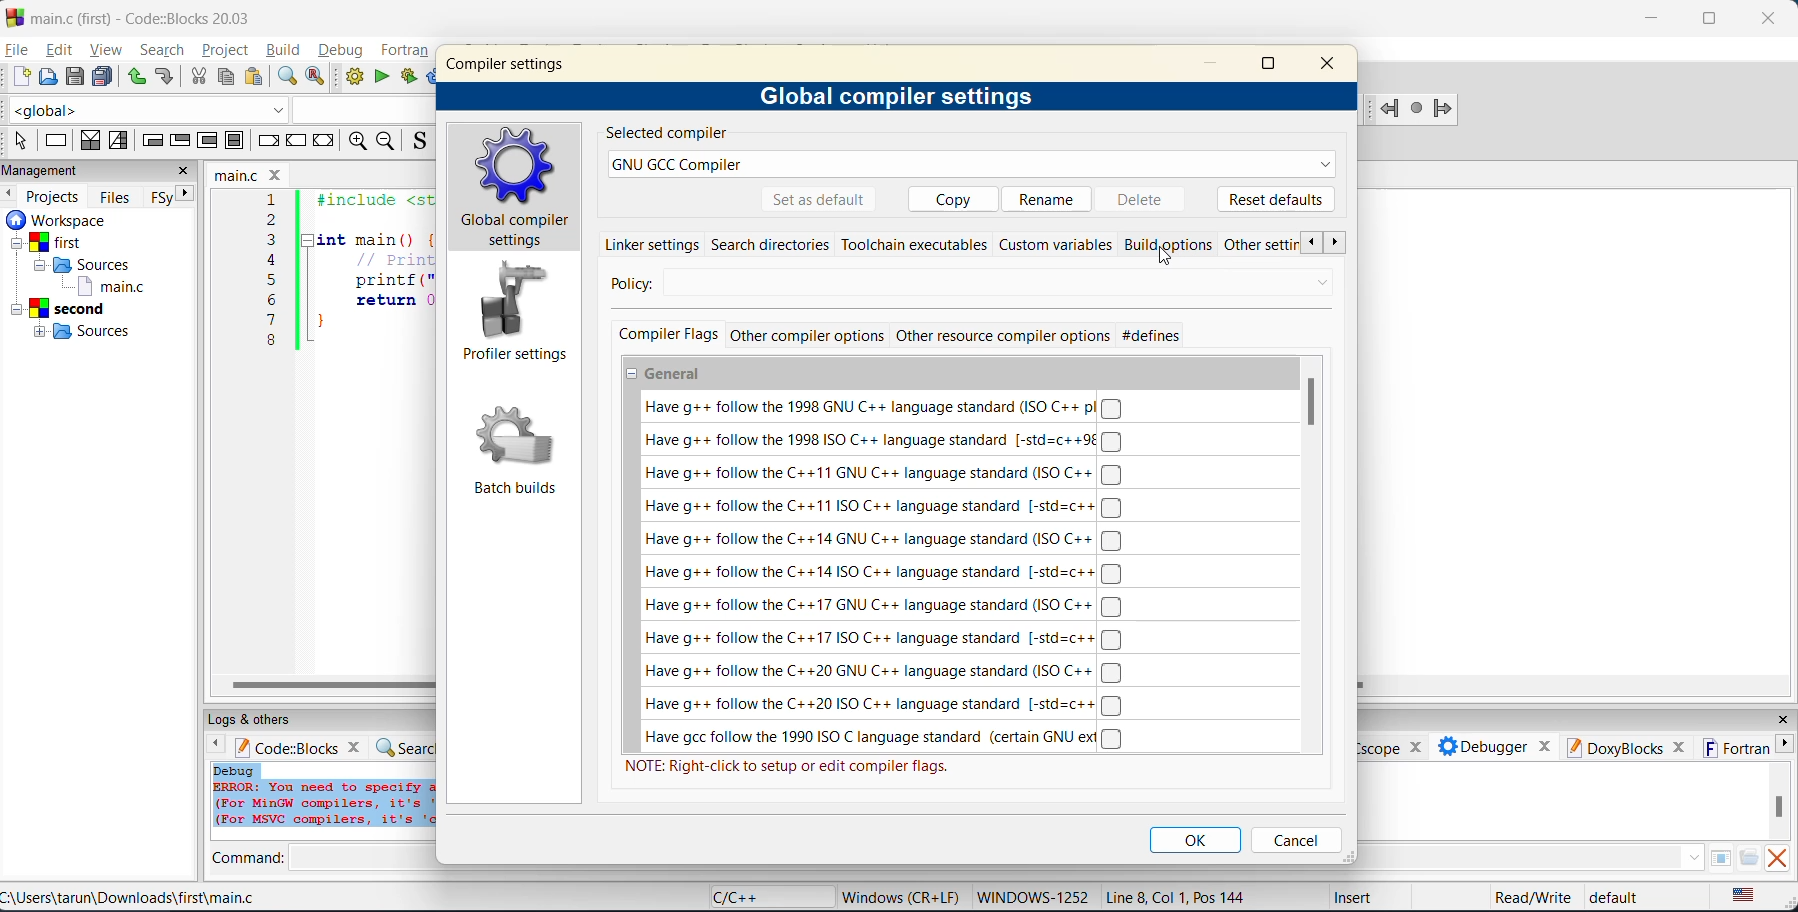  Describe the element at coordinates (668, 375) in the screenshot. I see `general` at that location.